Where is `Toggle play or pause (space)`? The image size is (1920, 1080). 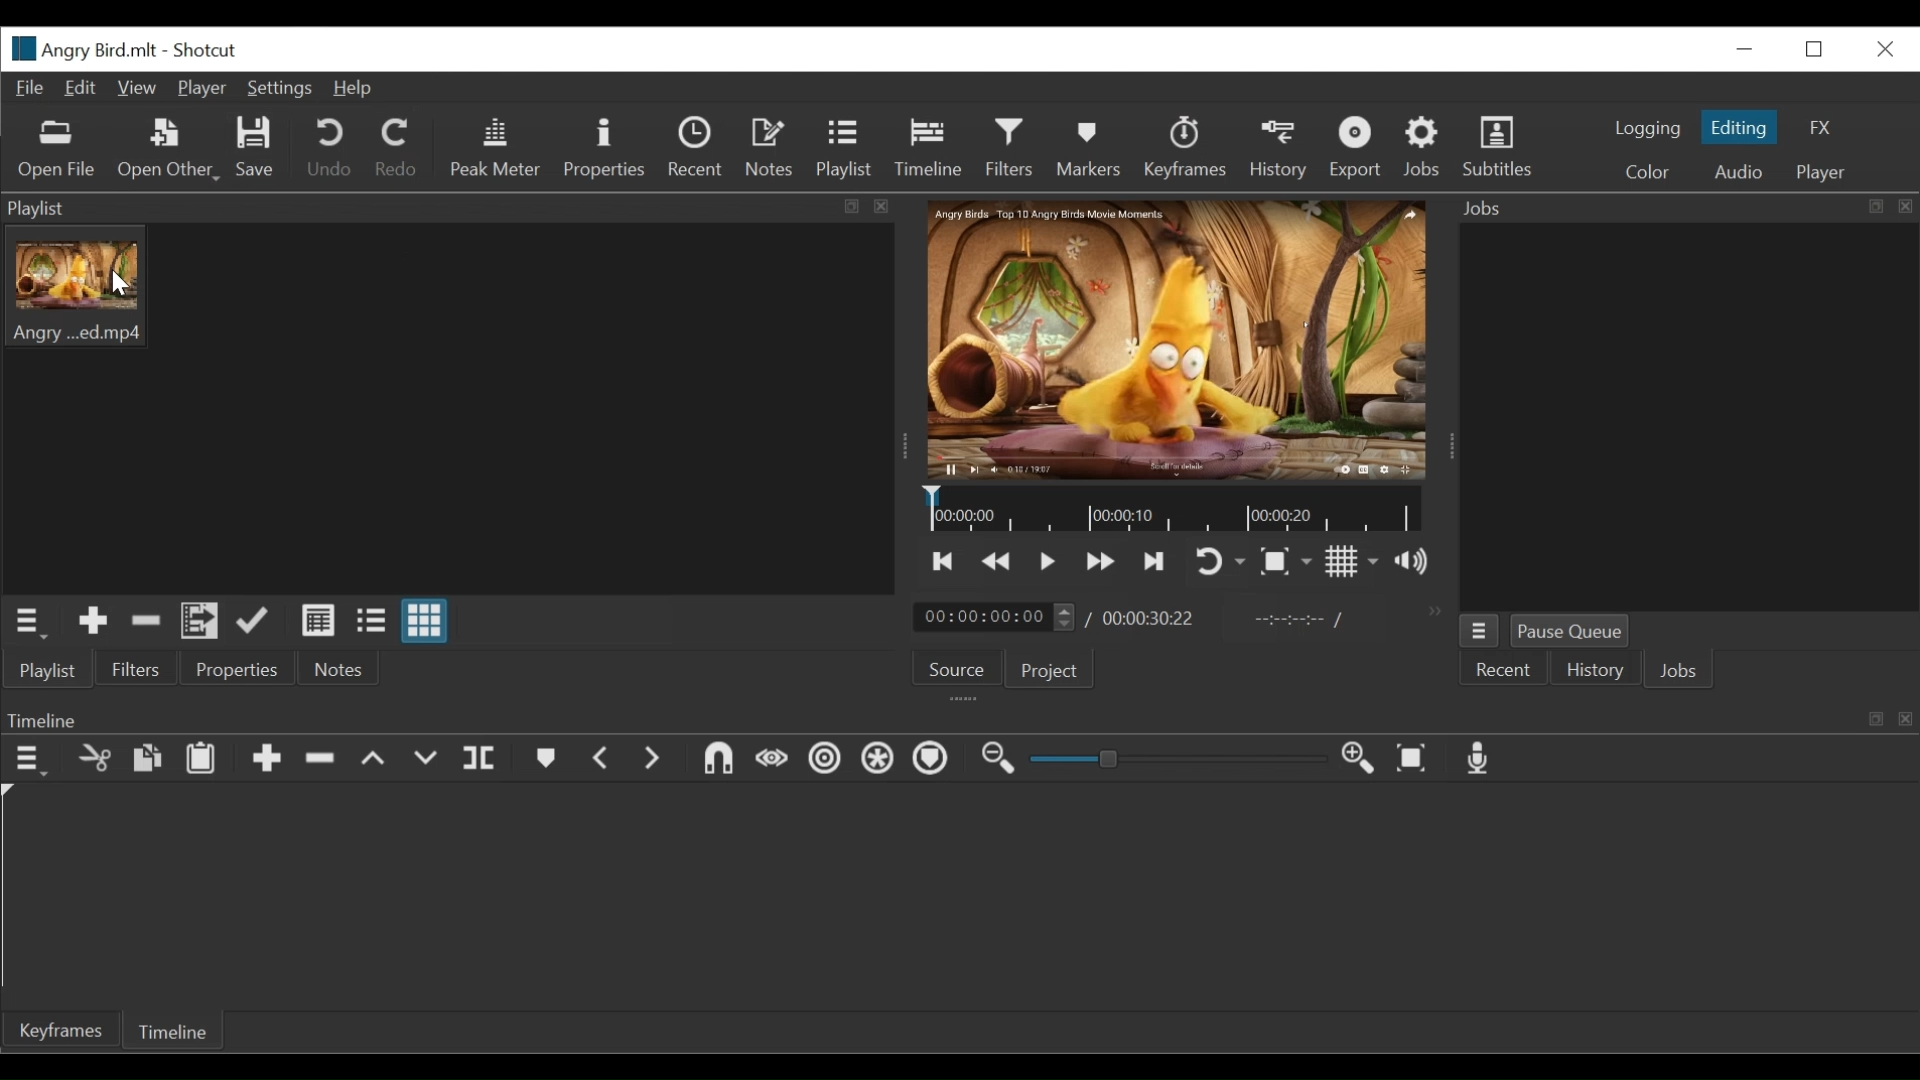 Toggle play or pause (space) is located at coordinates (1046, 560).